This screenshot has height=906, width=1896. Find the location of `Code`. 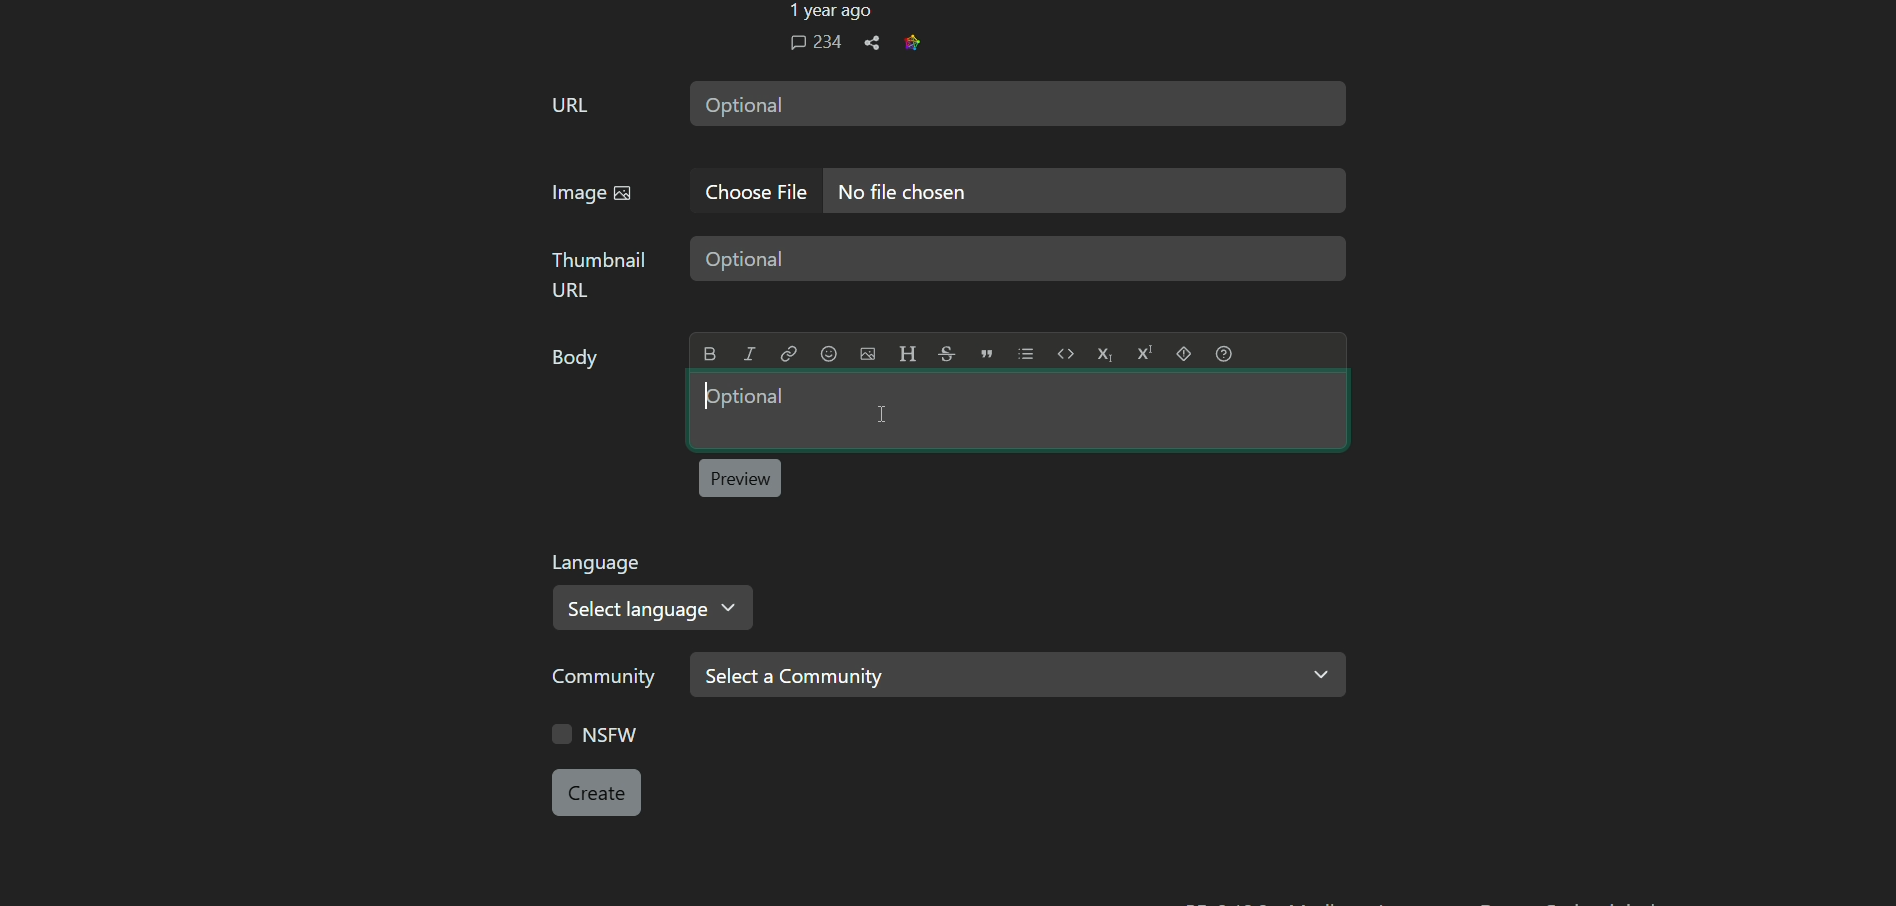

Code is located at coordinates (1066, 353).